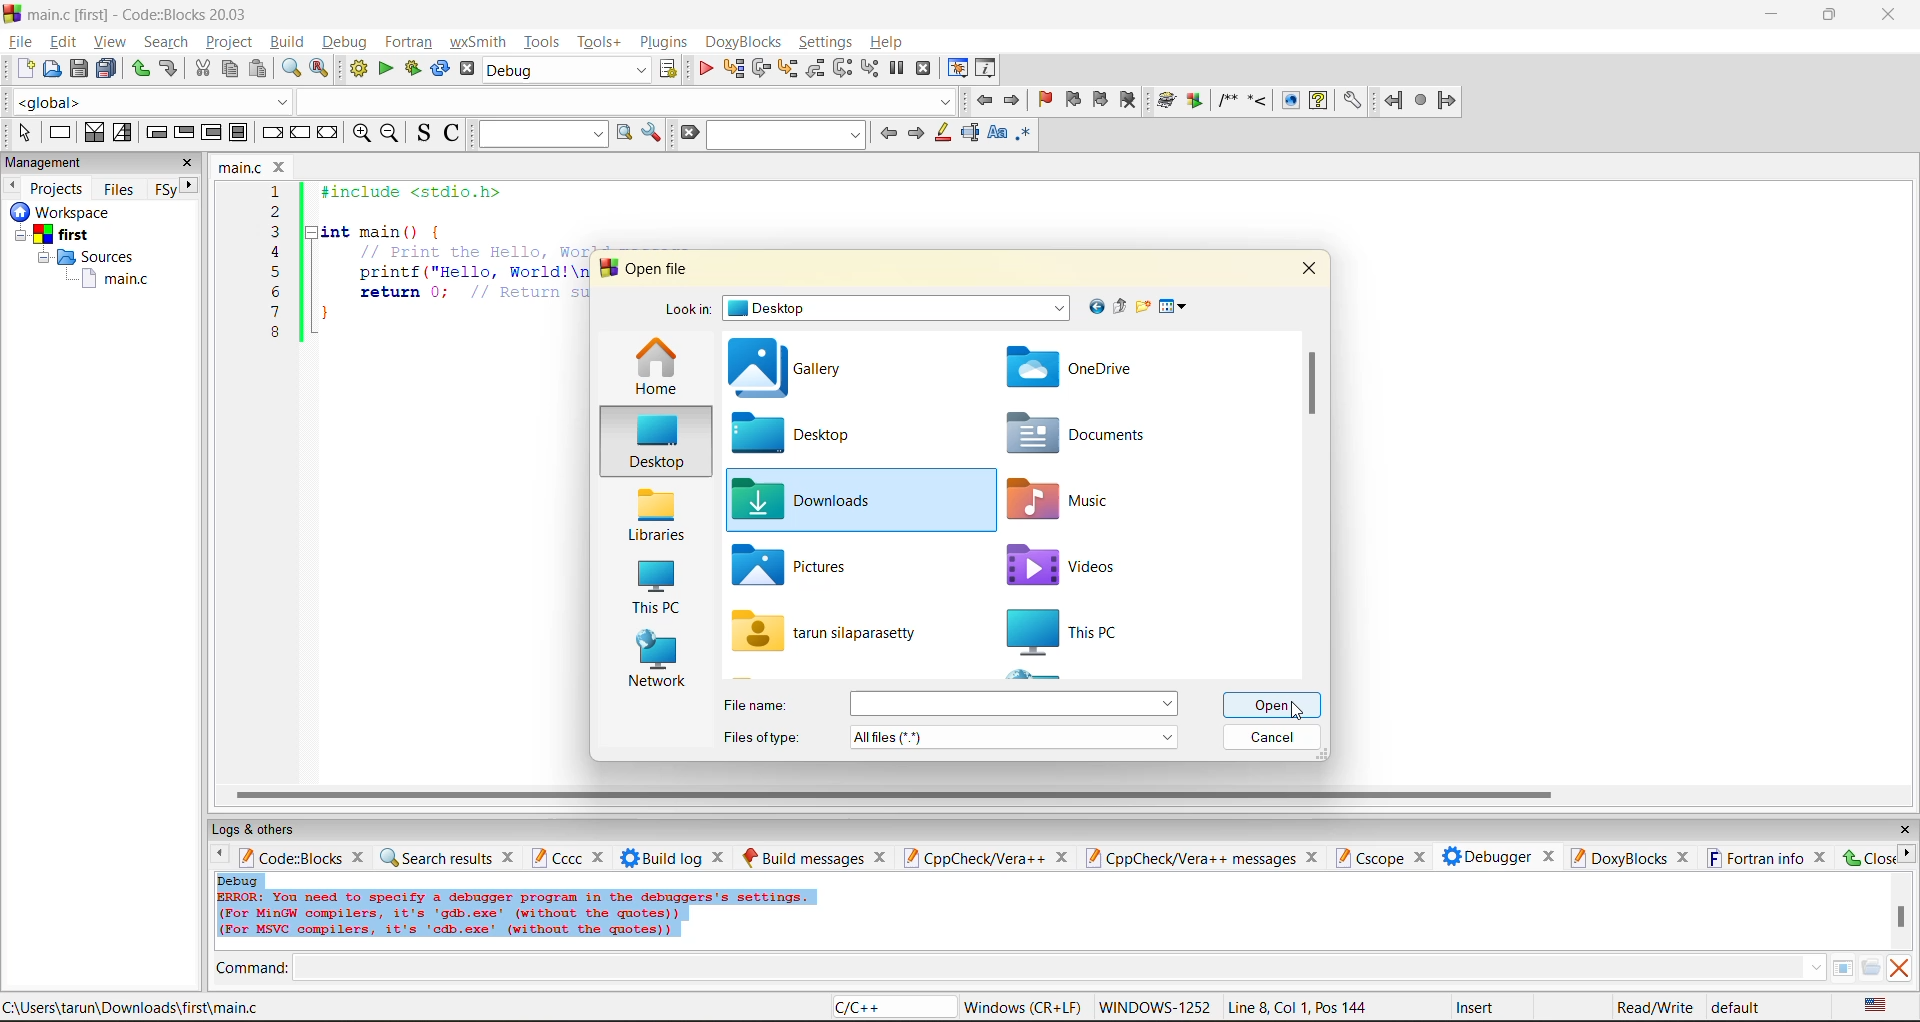 The height and width of the screenshot is (1022, 1920). Describe the element at coordinates (1227, 100) in the screenshot. I see `comment` at that location.